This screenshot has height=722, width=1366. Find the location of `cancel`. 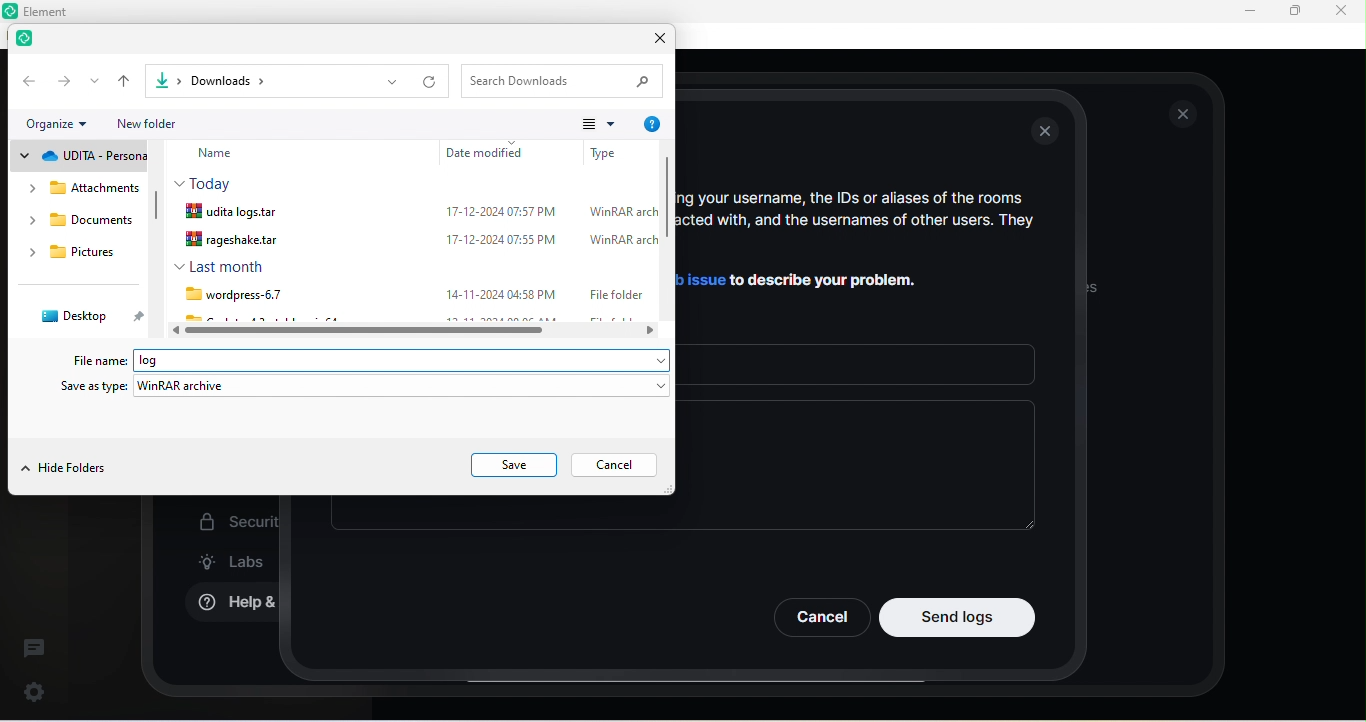

cancel is located at coordinates (619, 466).